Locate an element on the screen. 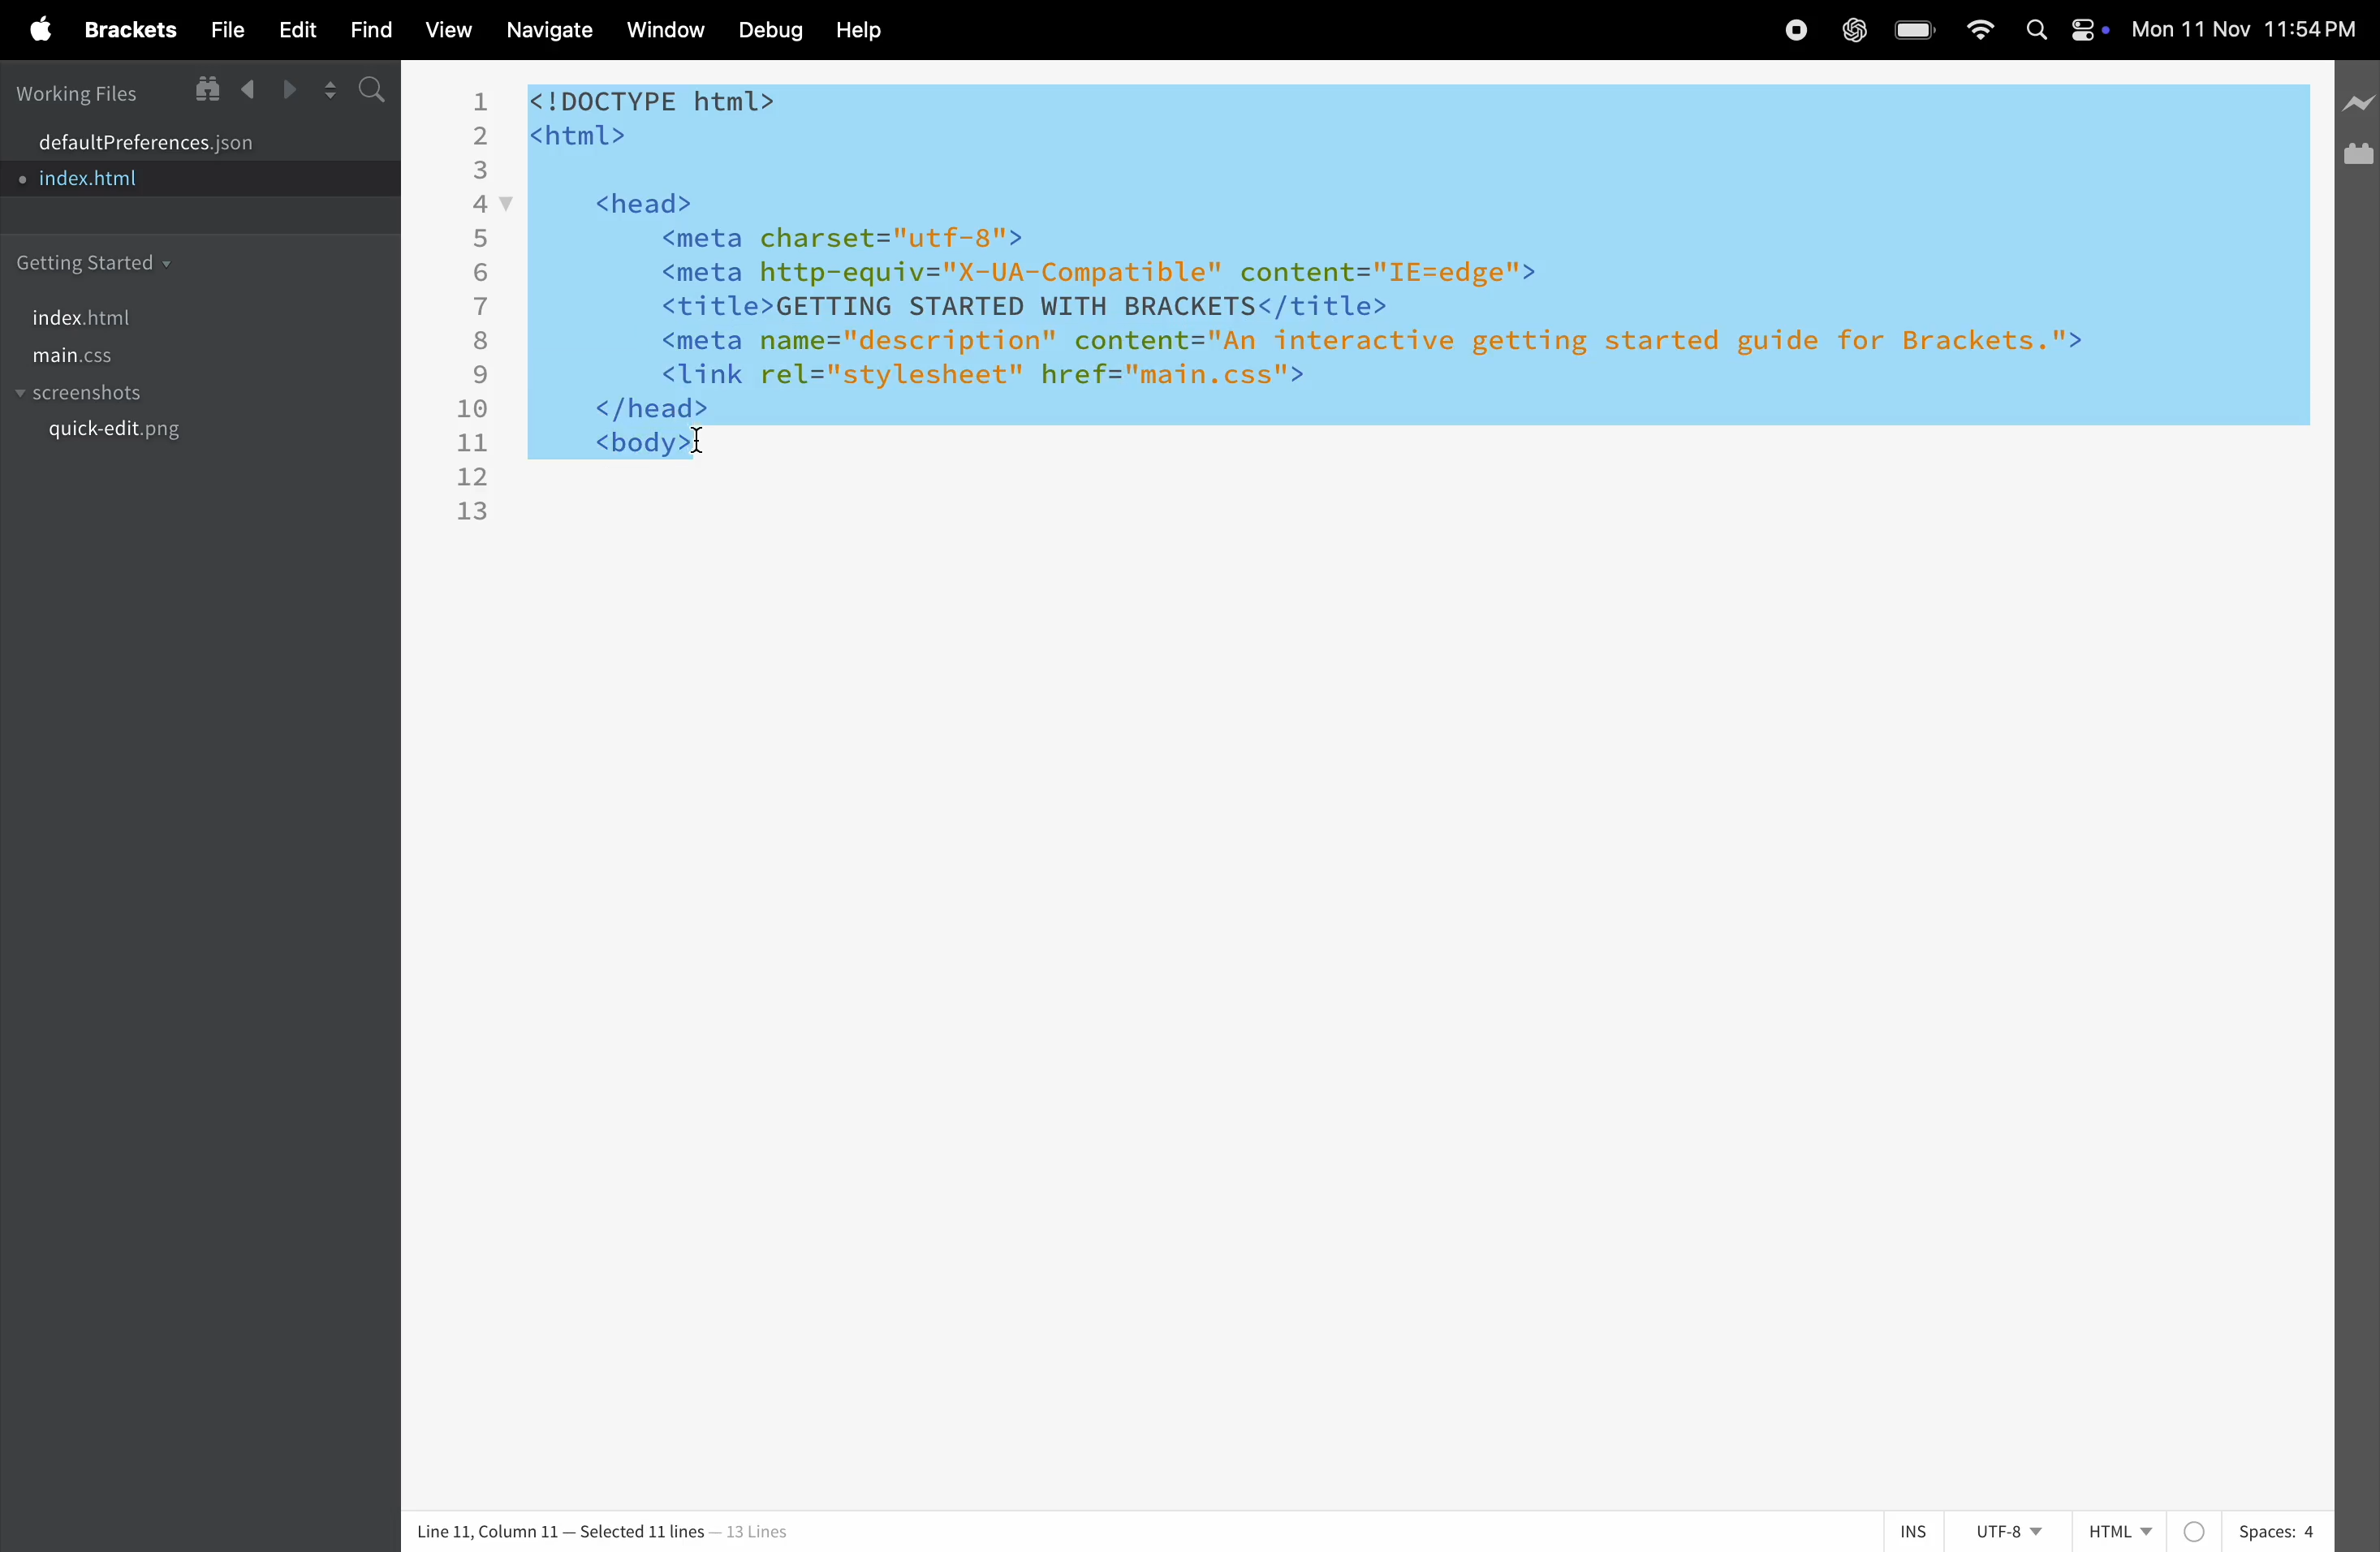  11 is located at coordinates (472, 442).